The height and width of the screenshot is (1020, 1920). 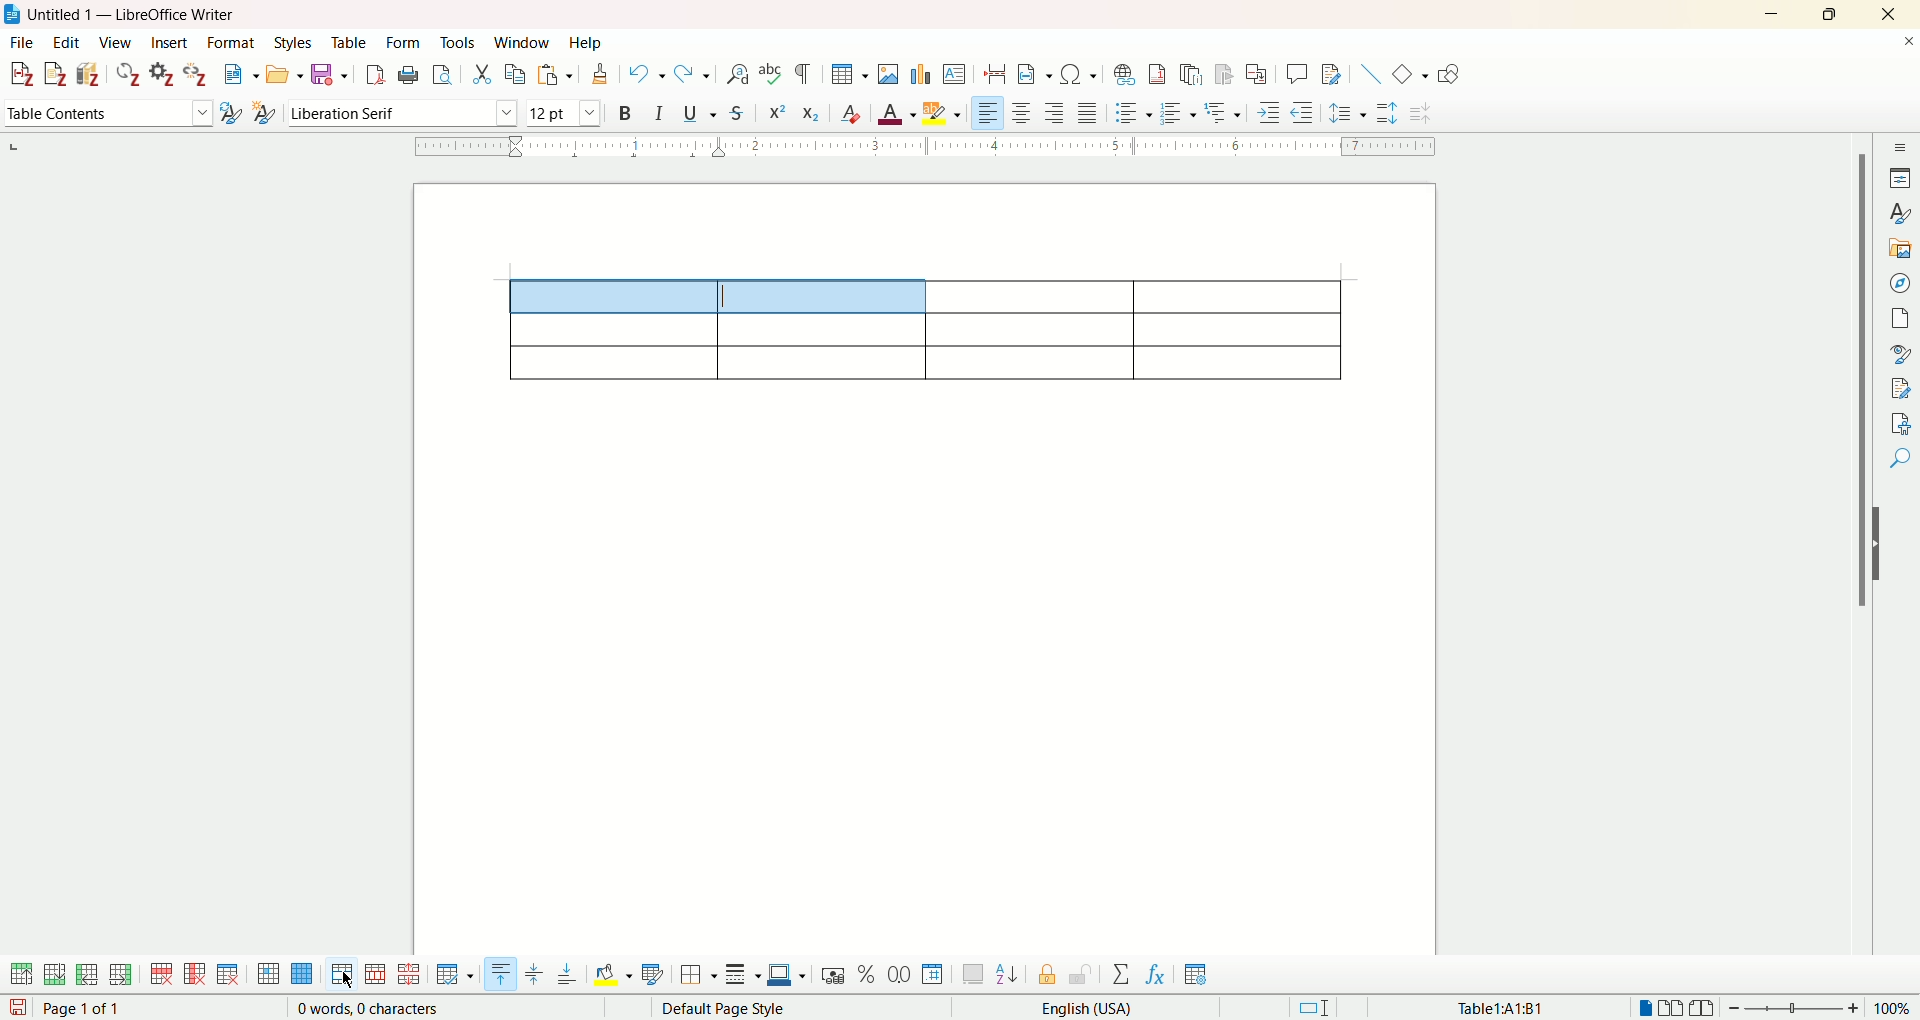 I want to click on hide, so click(x=1876, y=562).